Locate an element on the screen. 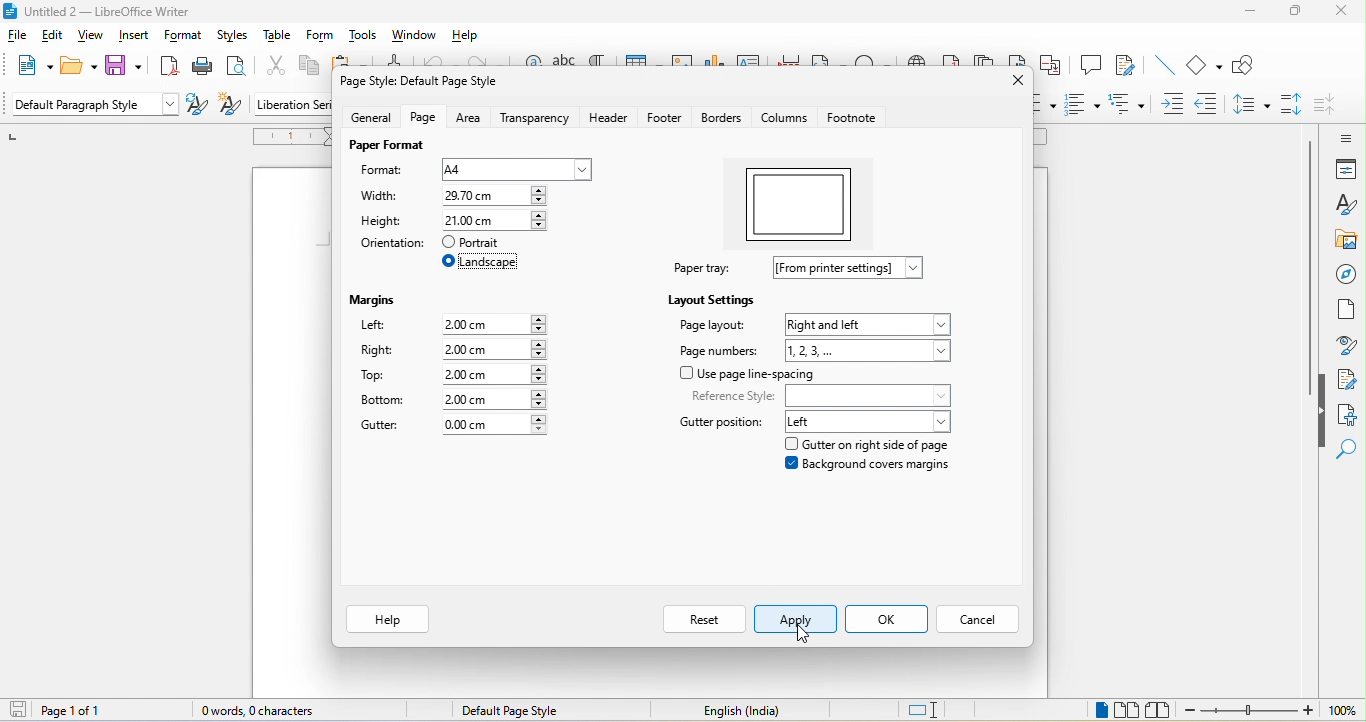 The width and height of the screenshot is (1366, 722). 1,2,3 is located at coordinates (873, 349).